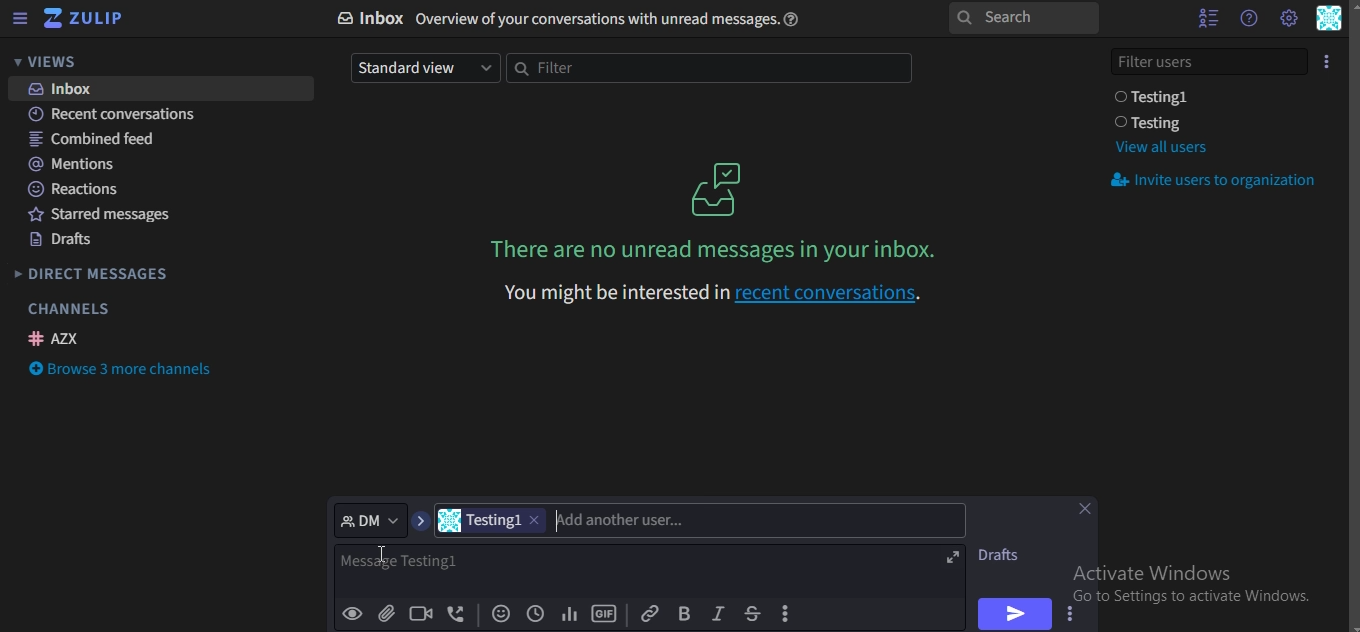 This screenshot has width=1360, height=632. Describe the element at coordinates (1005, 555) in the screenshot. I see `draft` at that location.